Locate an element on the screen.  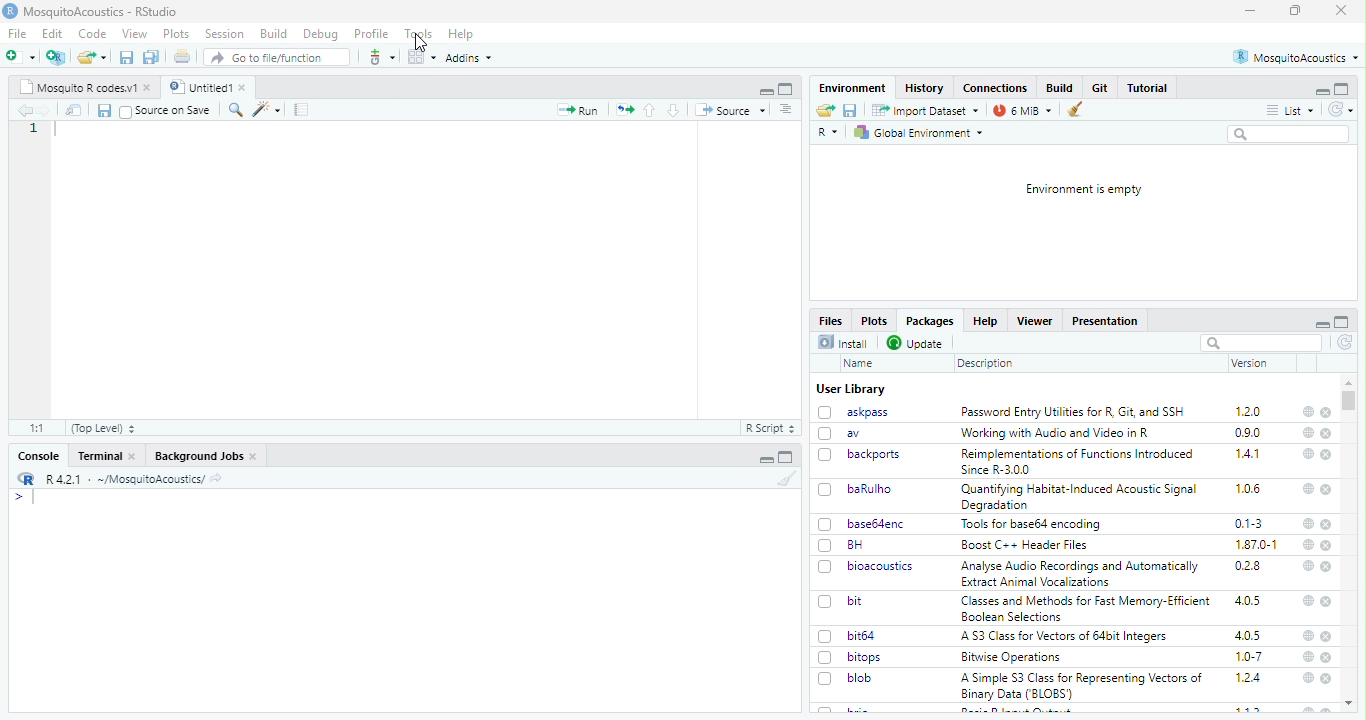
web is located at coordinates (1310, 489).